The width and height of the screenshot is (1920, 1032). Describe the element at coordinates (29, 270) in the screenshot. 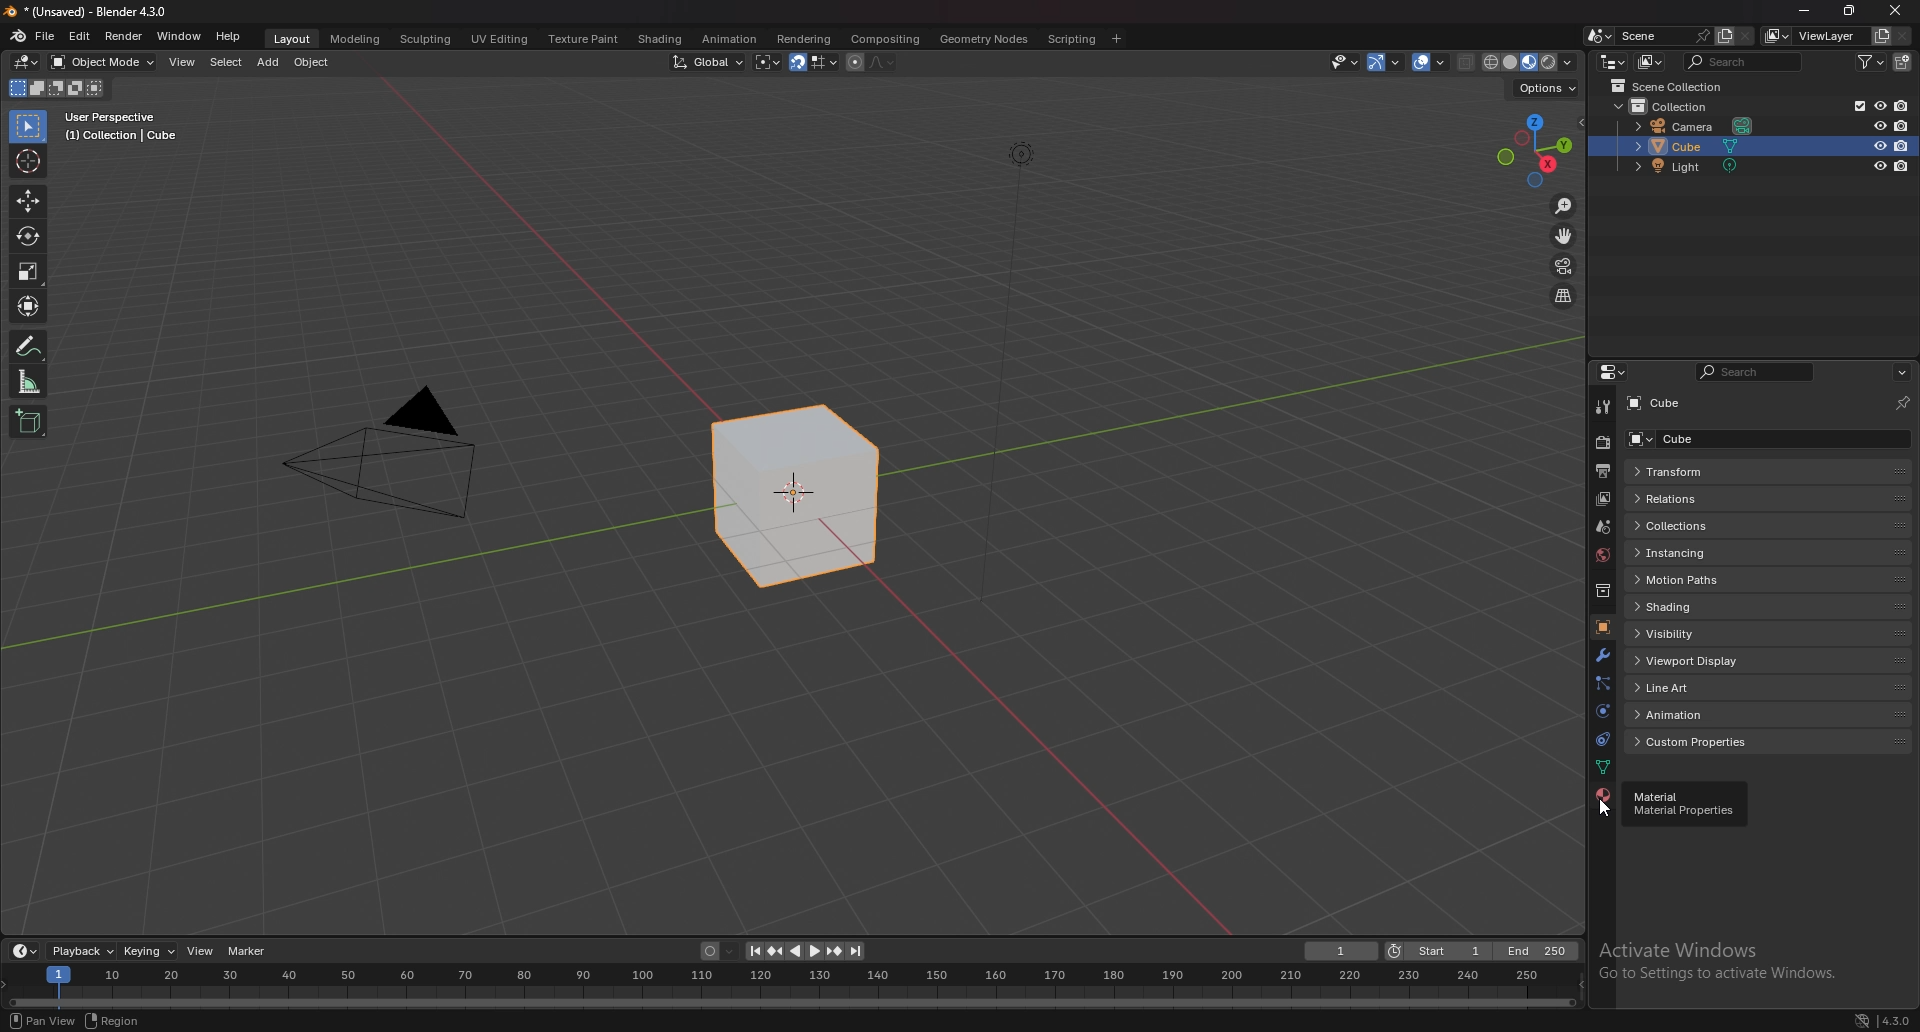

I see `scale` at that location.